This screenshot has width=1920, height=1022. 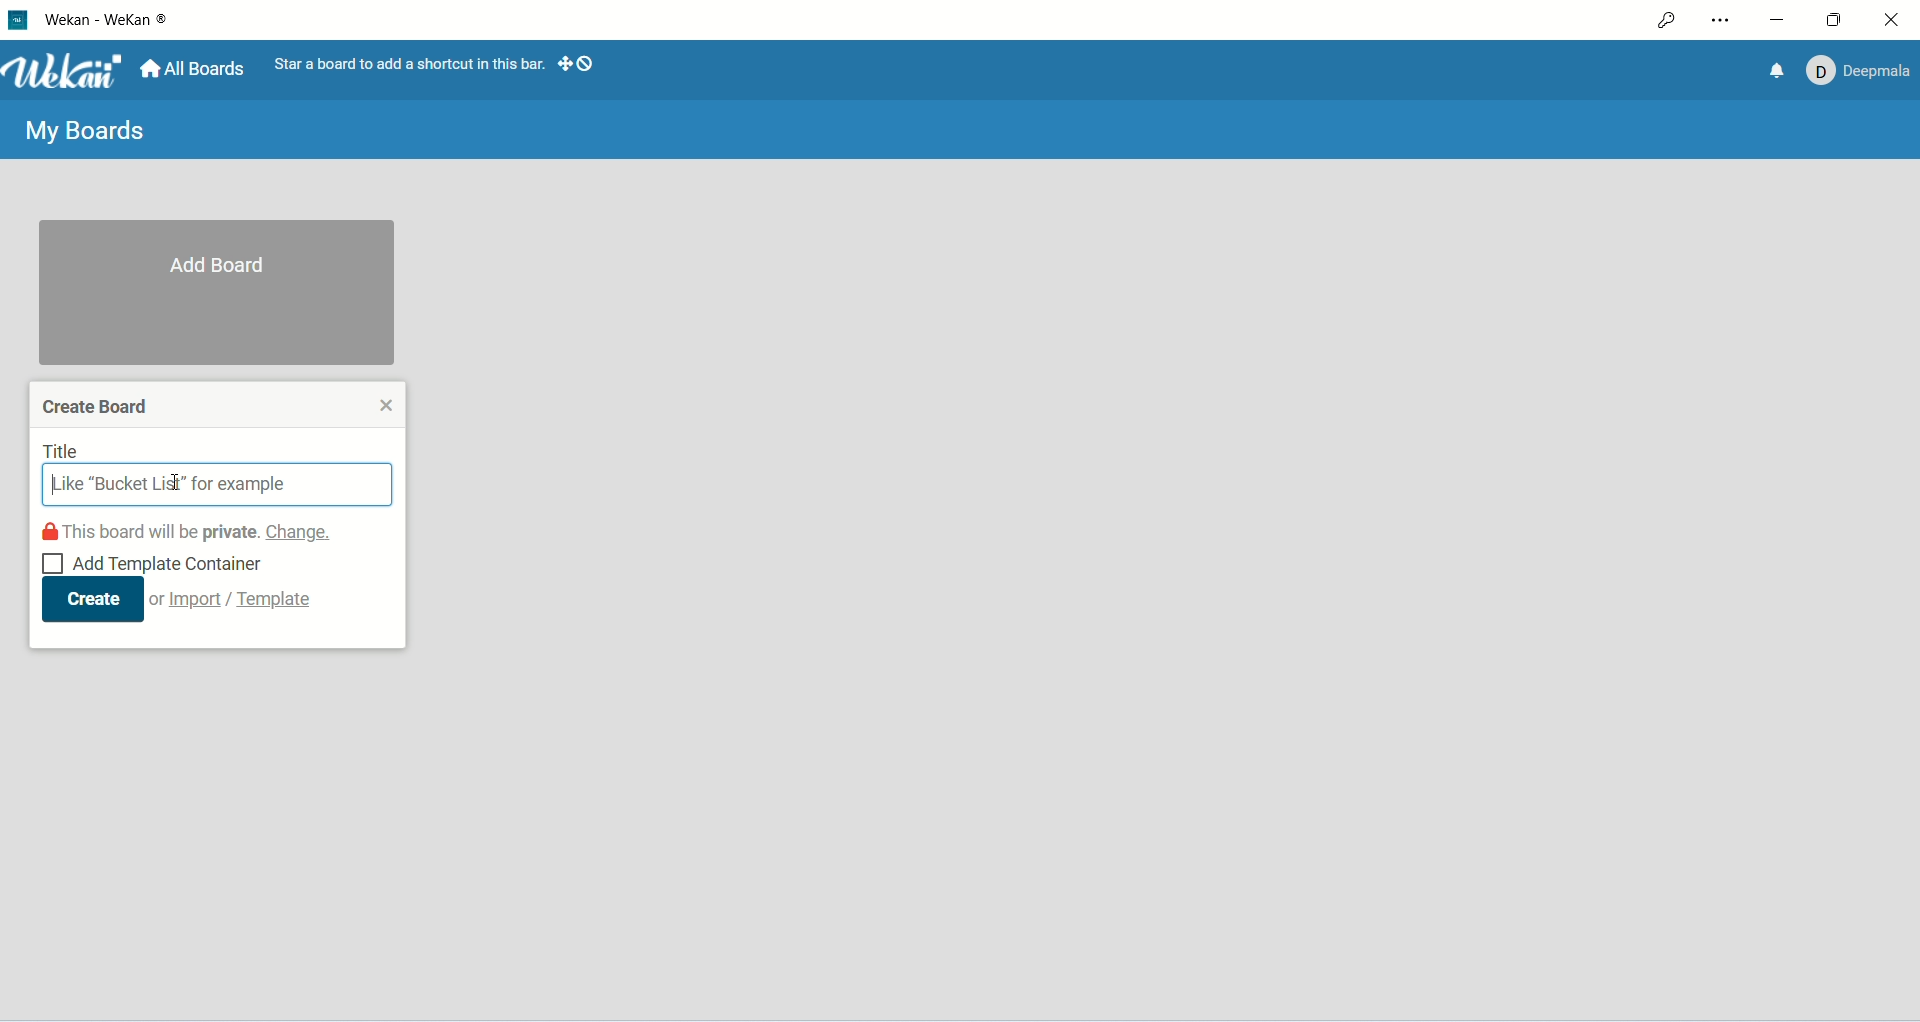 What do you see at coordinates (588, 64) in the screenshot?
I see `show-desktop-drag-handles` at bounding box center [588, 64].